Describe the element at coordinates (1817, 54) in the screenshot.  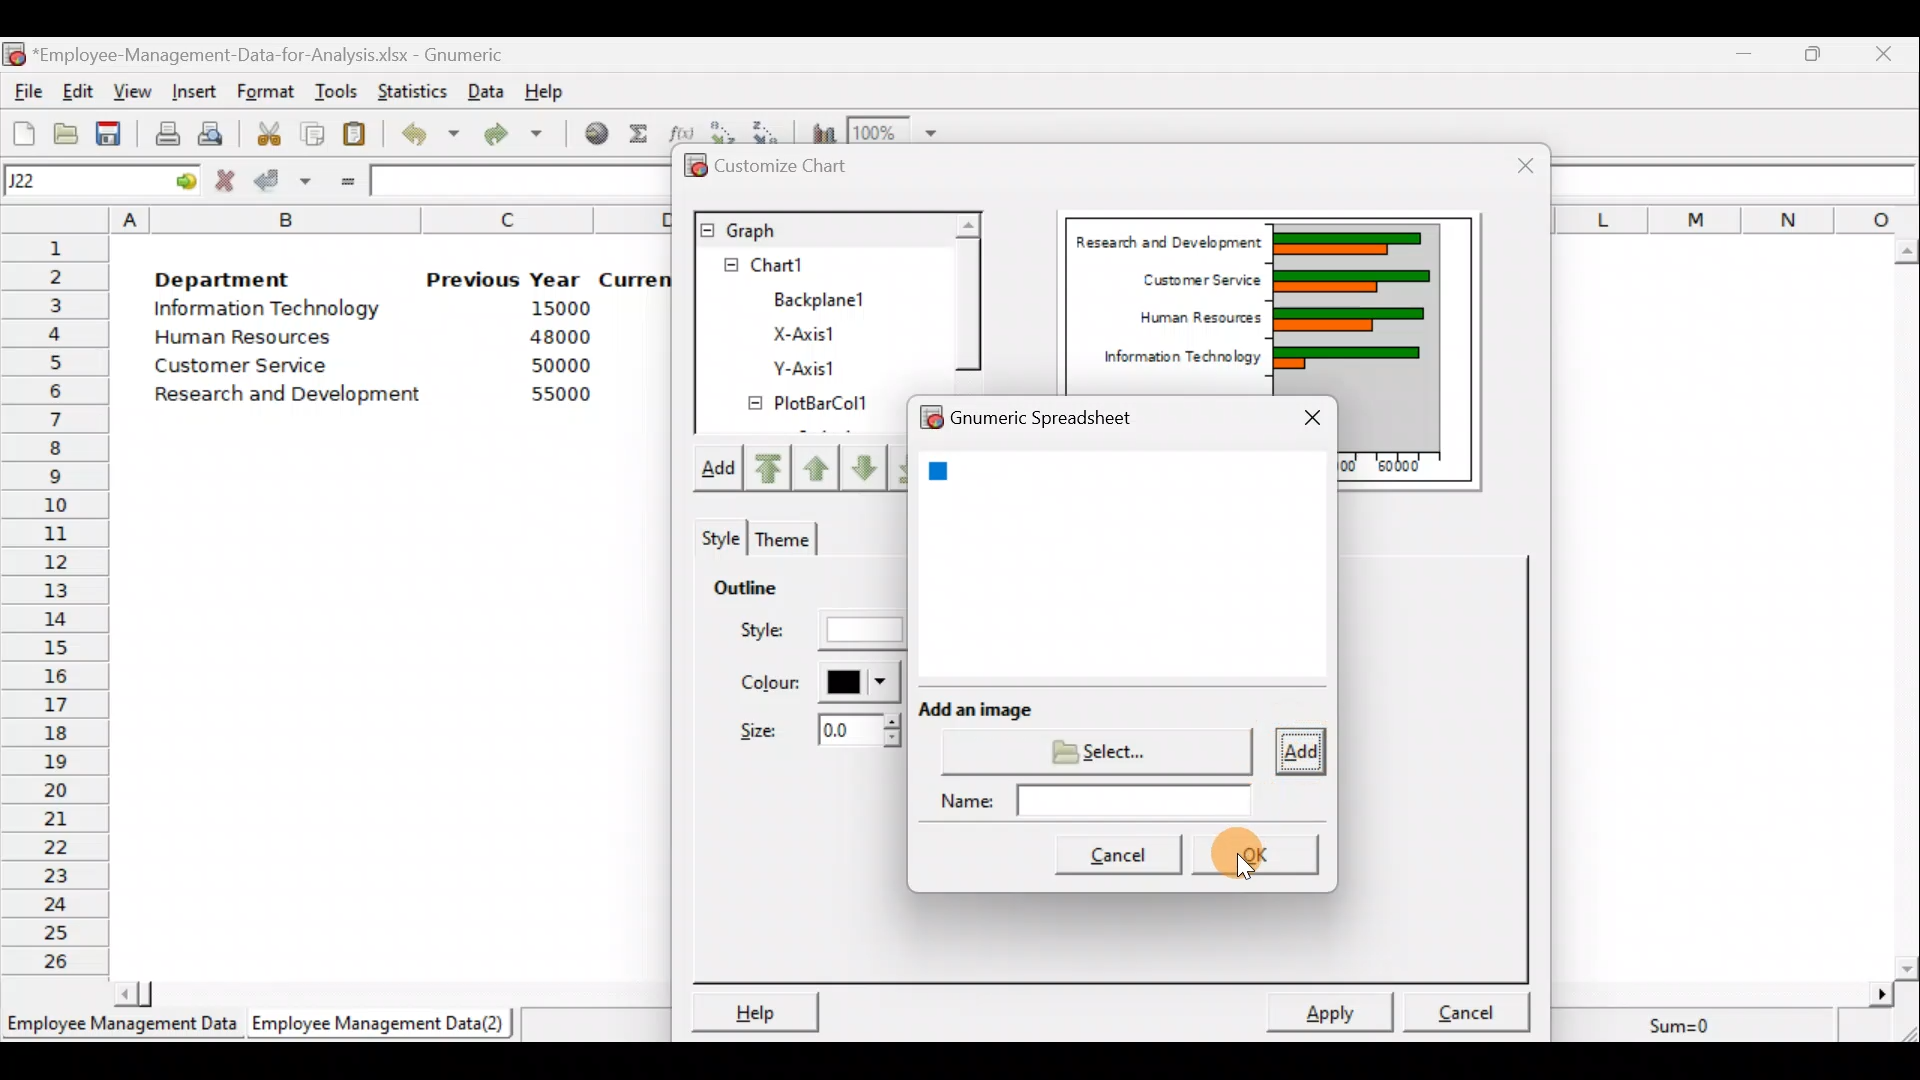
I see `Maximize` at that location.